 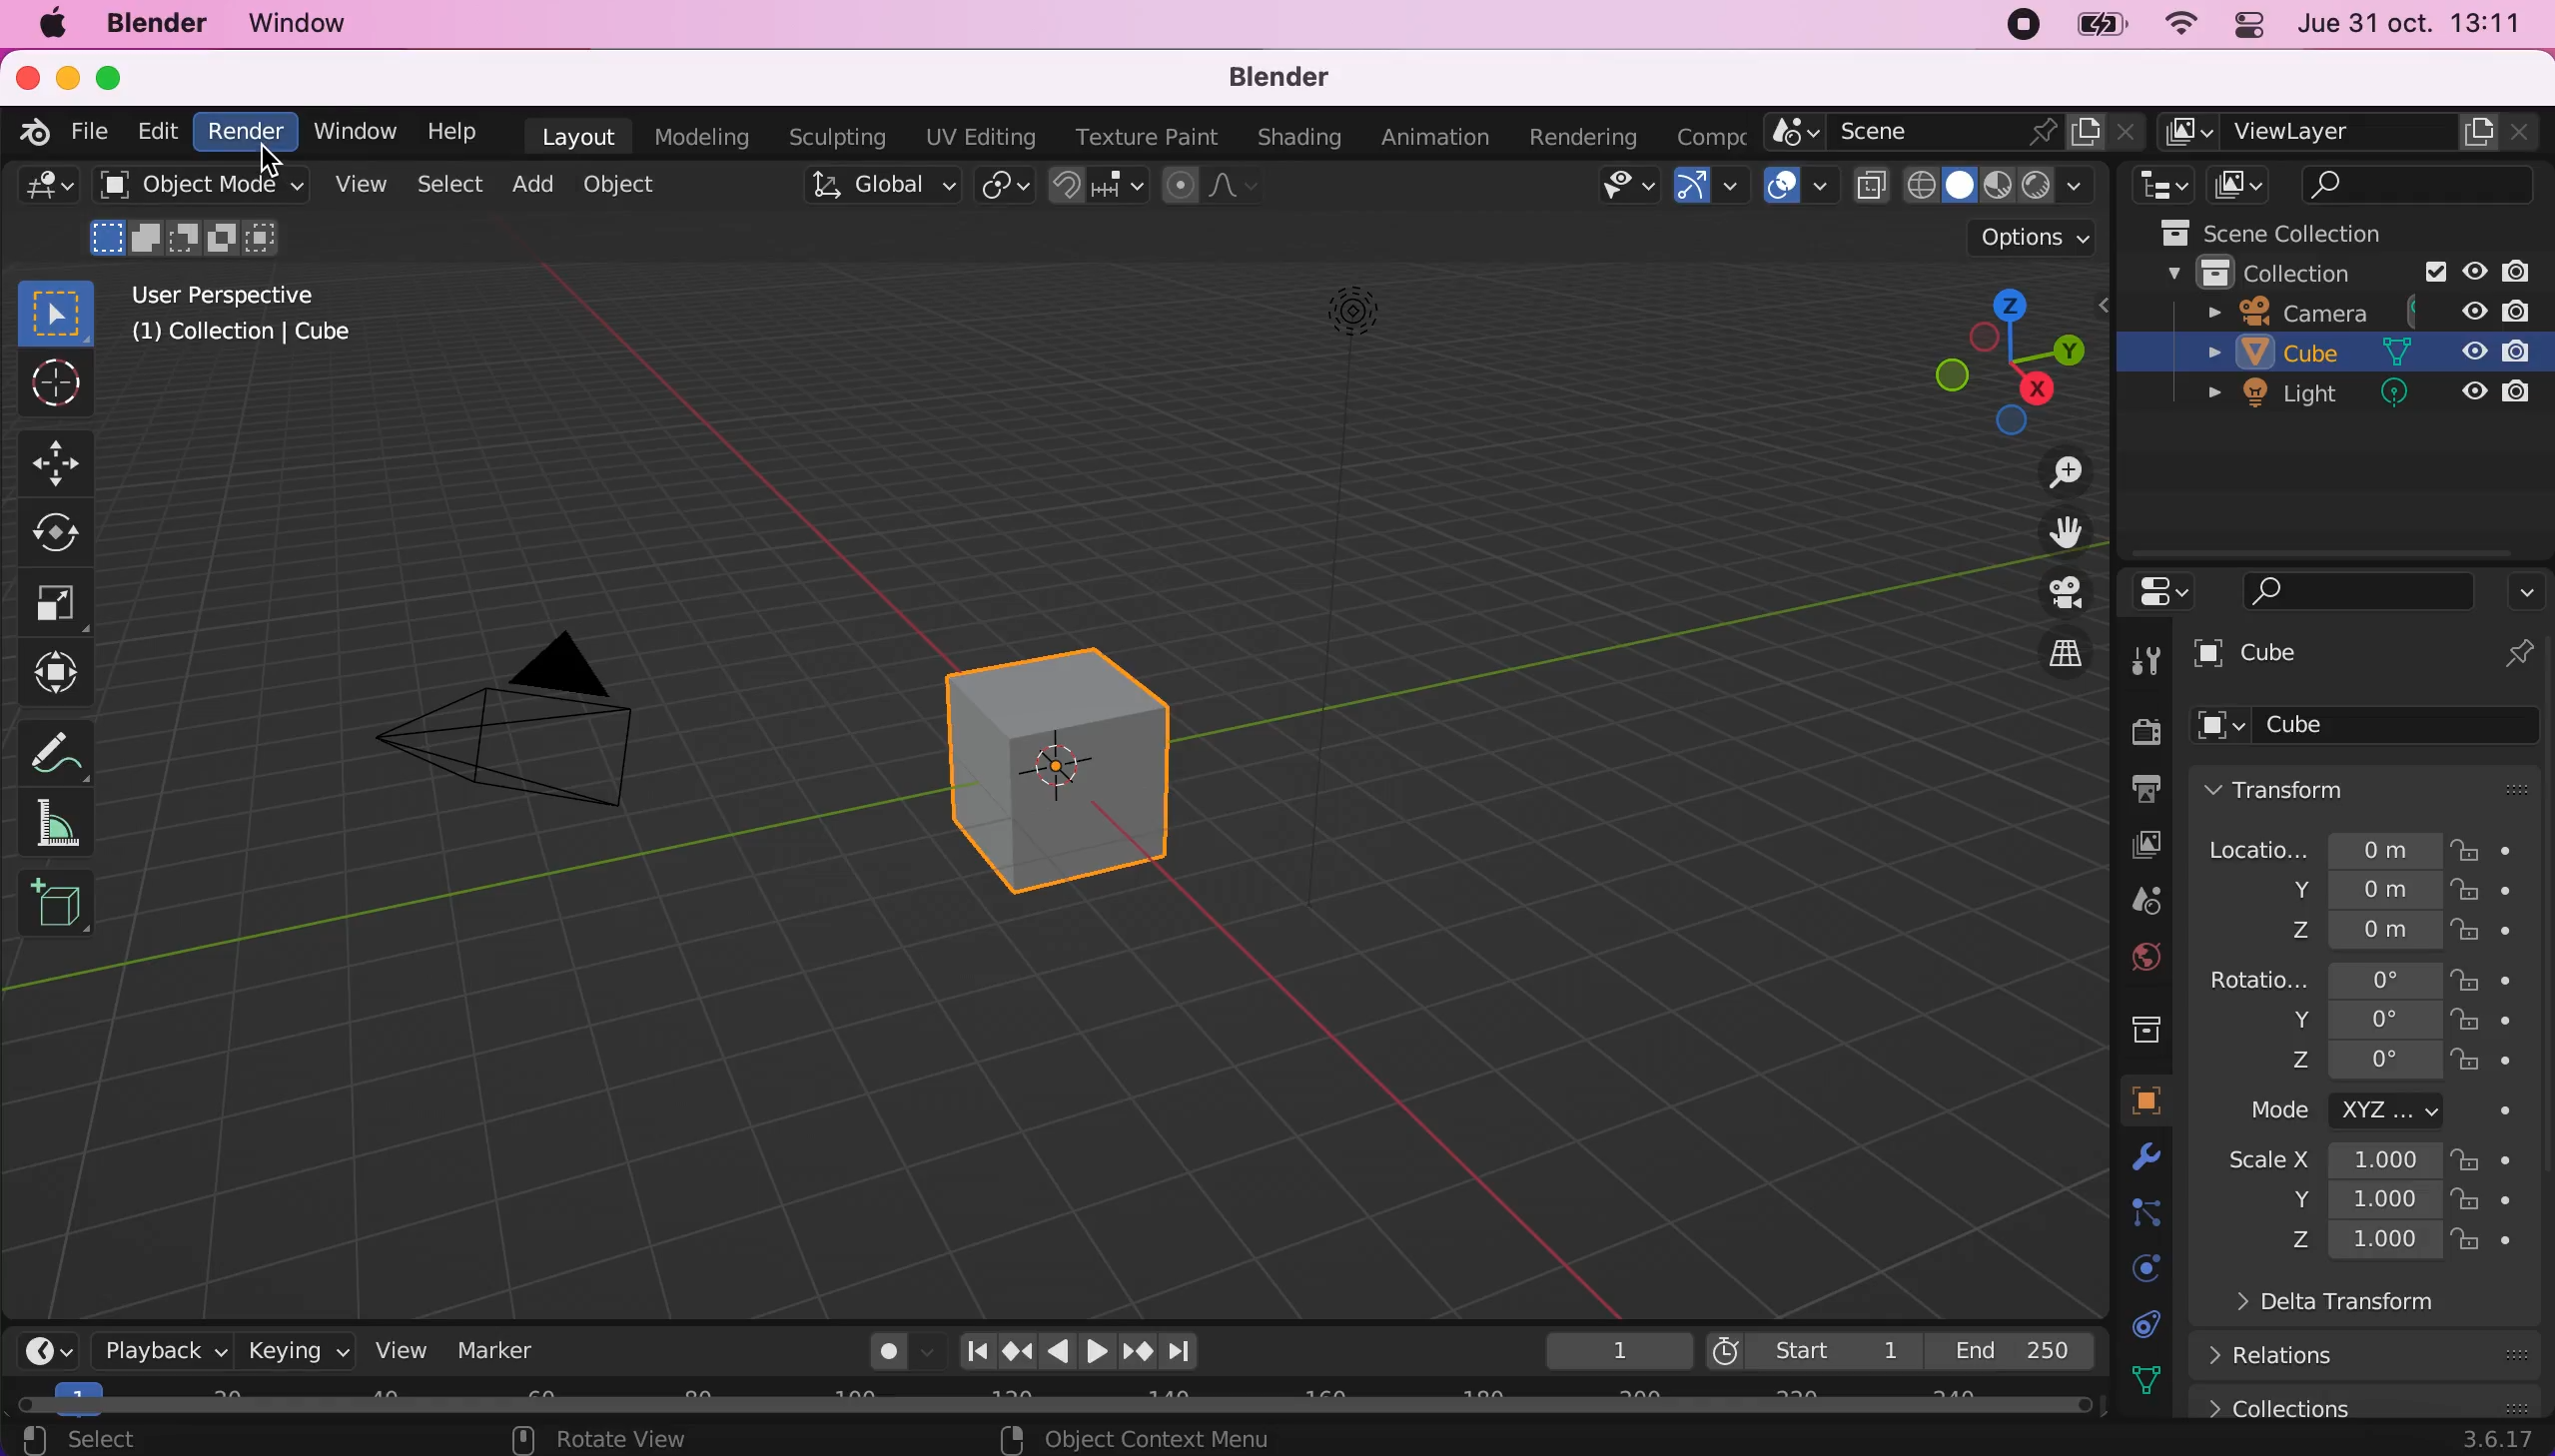 What do you see at coordinates (2365, 1400) in the screenshot?
I see `collections` at bounding box center [2365, 1400].